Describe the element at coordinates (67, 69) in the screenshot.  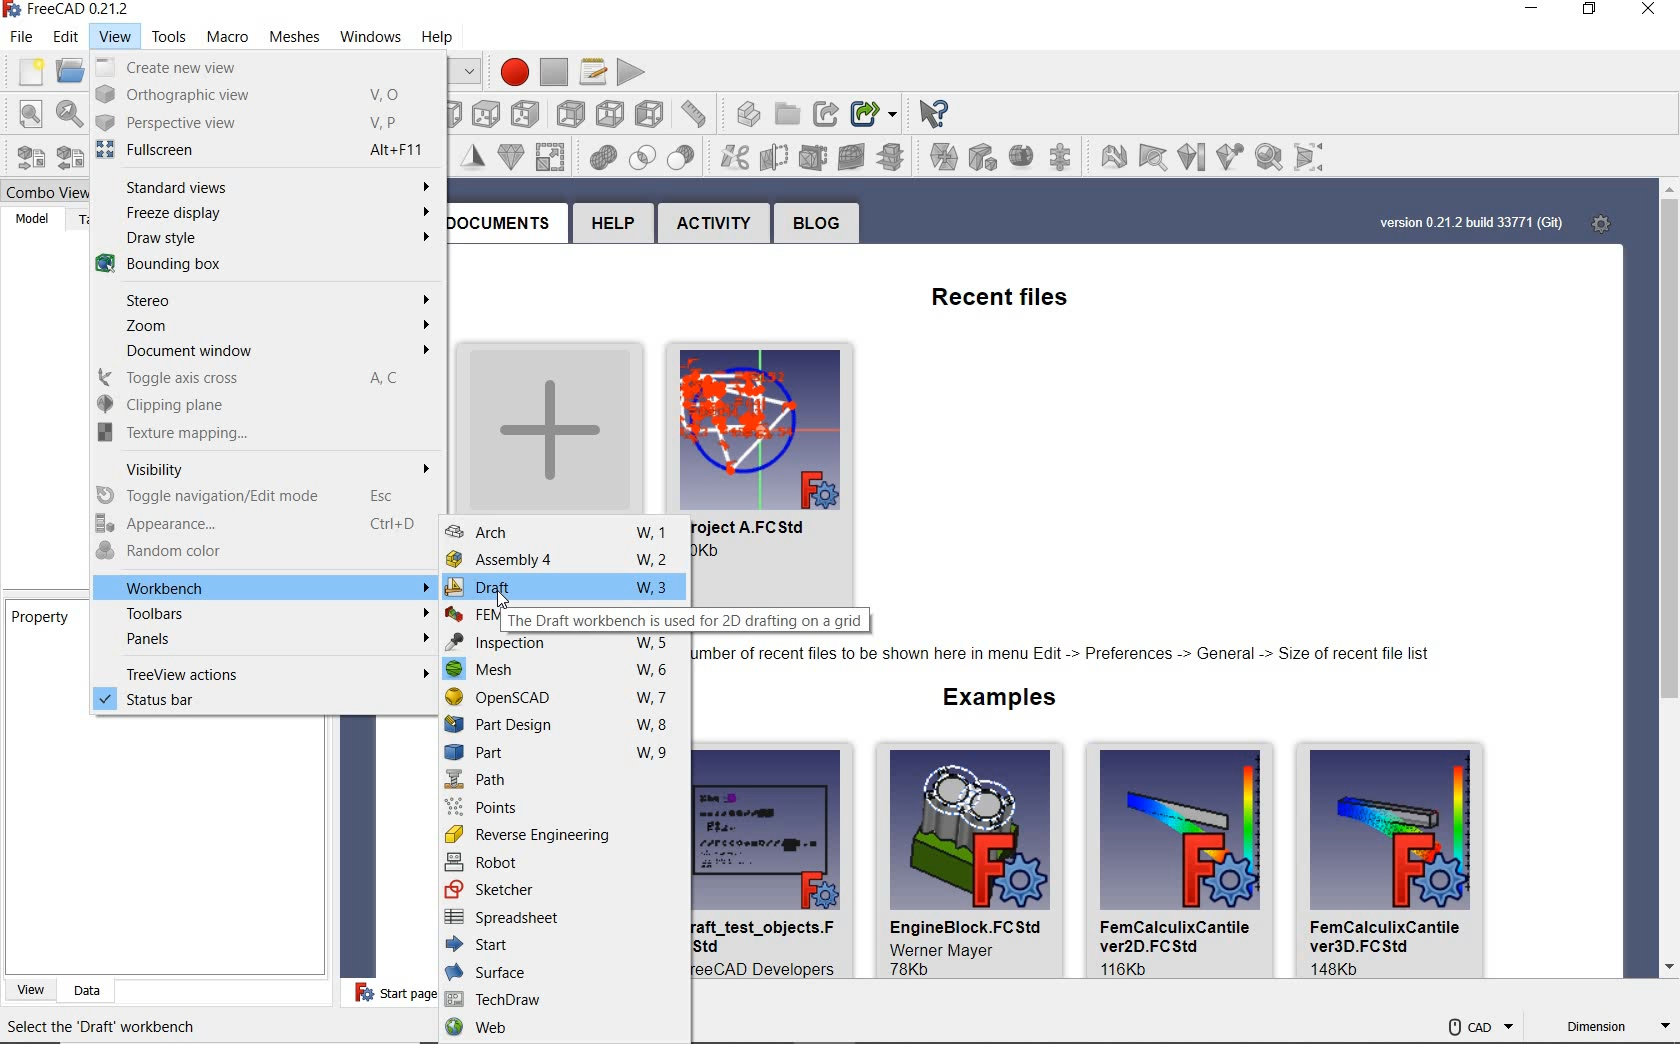
I see `open` at that location.